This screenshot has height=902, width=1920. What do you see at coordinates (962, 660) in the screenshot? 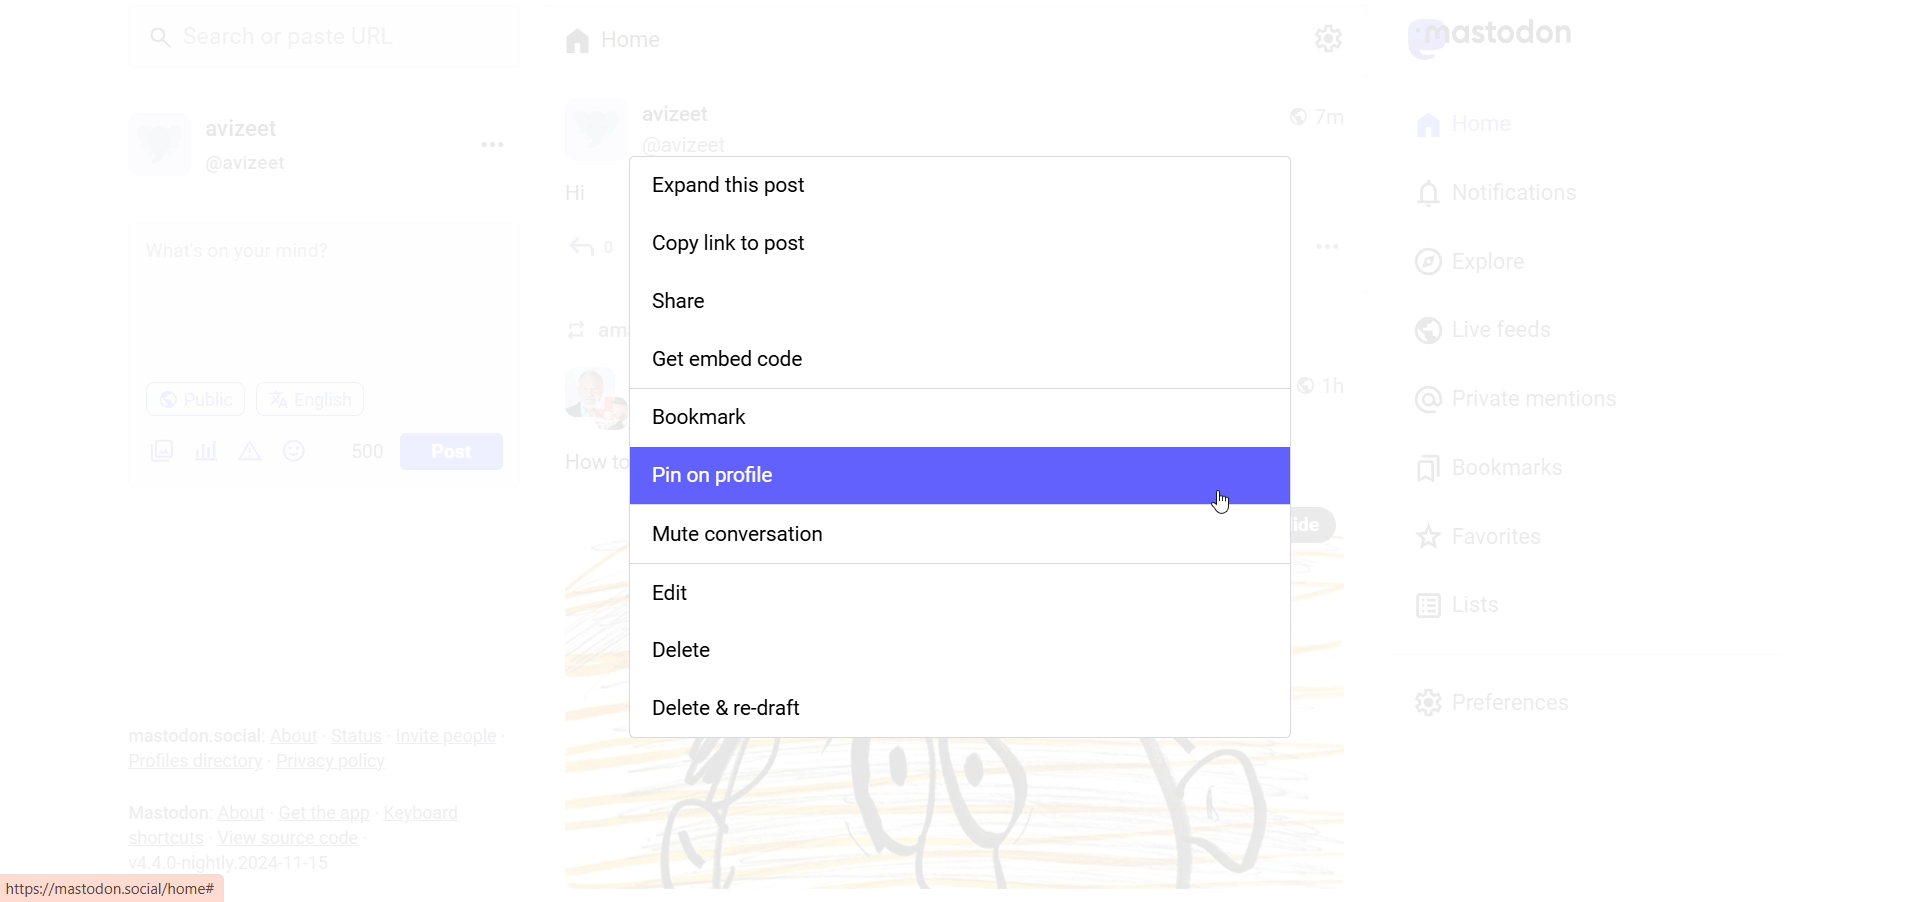
I see `Delete` at bounding box center [962, 660].